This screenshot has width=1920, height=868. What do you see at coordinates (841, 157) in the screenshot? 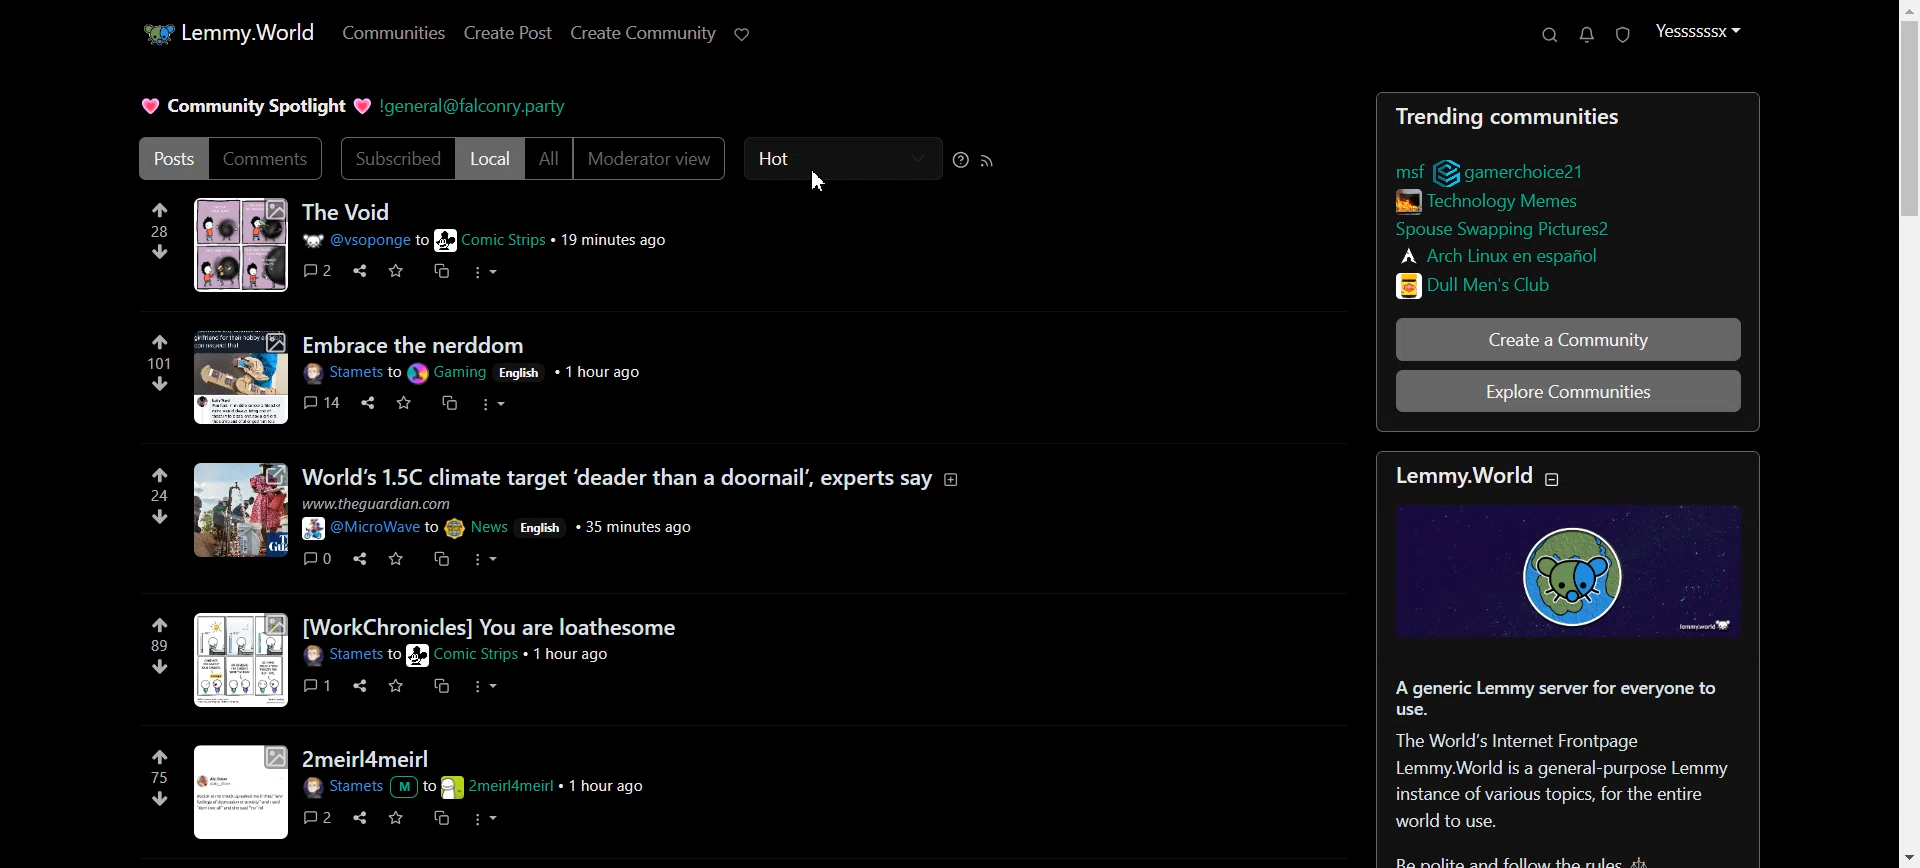
I see `Hot` at bounding box center [841, 157].